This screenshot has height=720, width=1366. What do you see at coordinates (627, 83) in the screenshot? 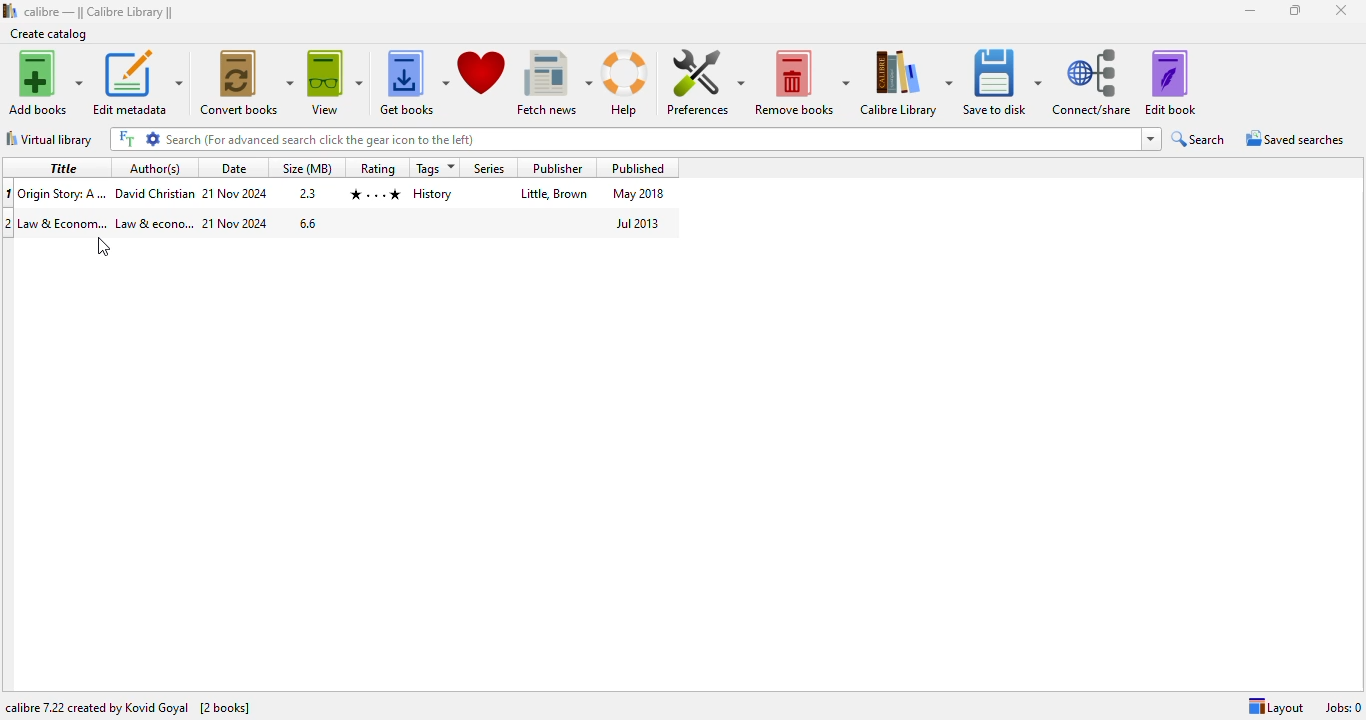
I see `help` at bounding box center [627, 83].